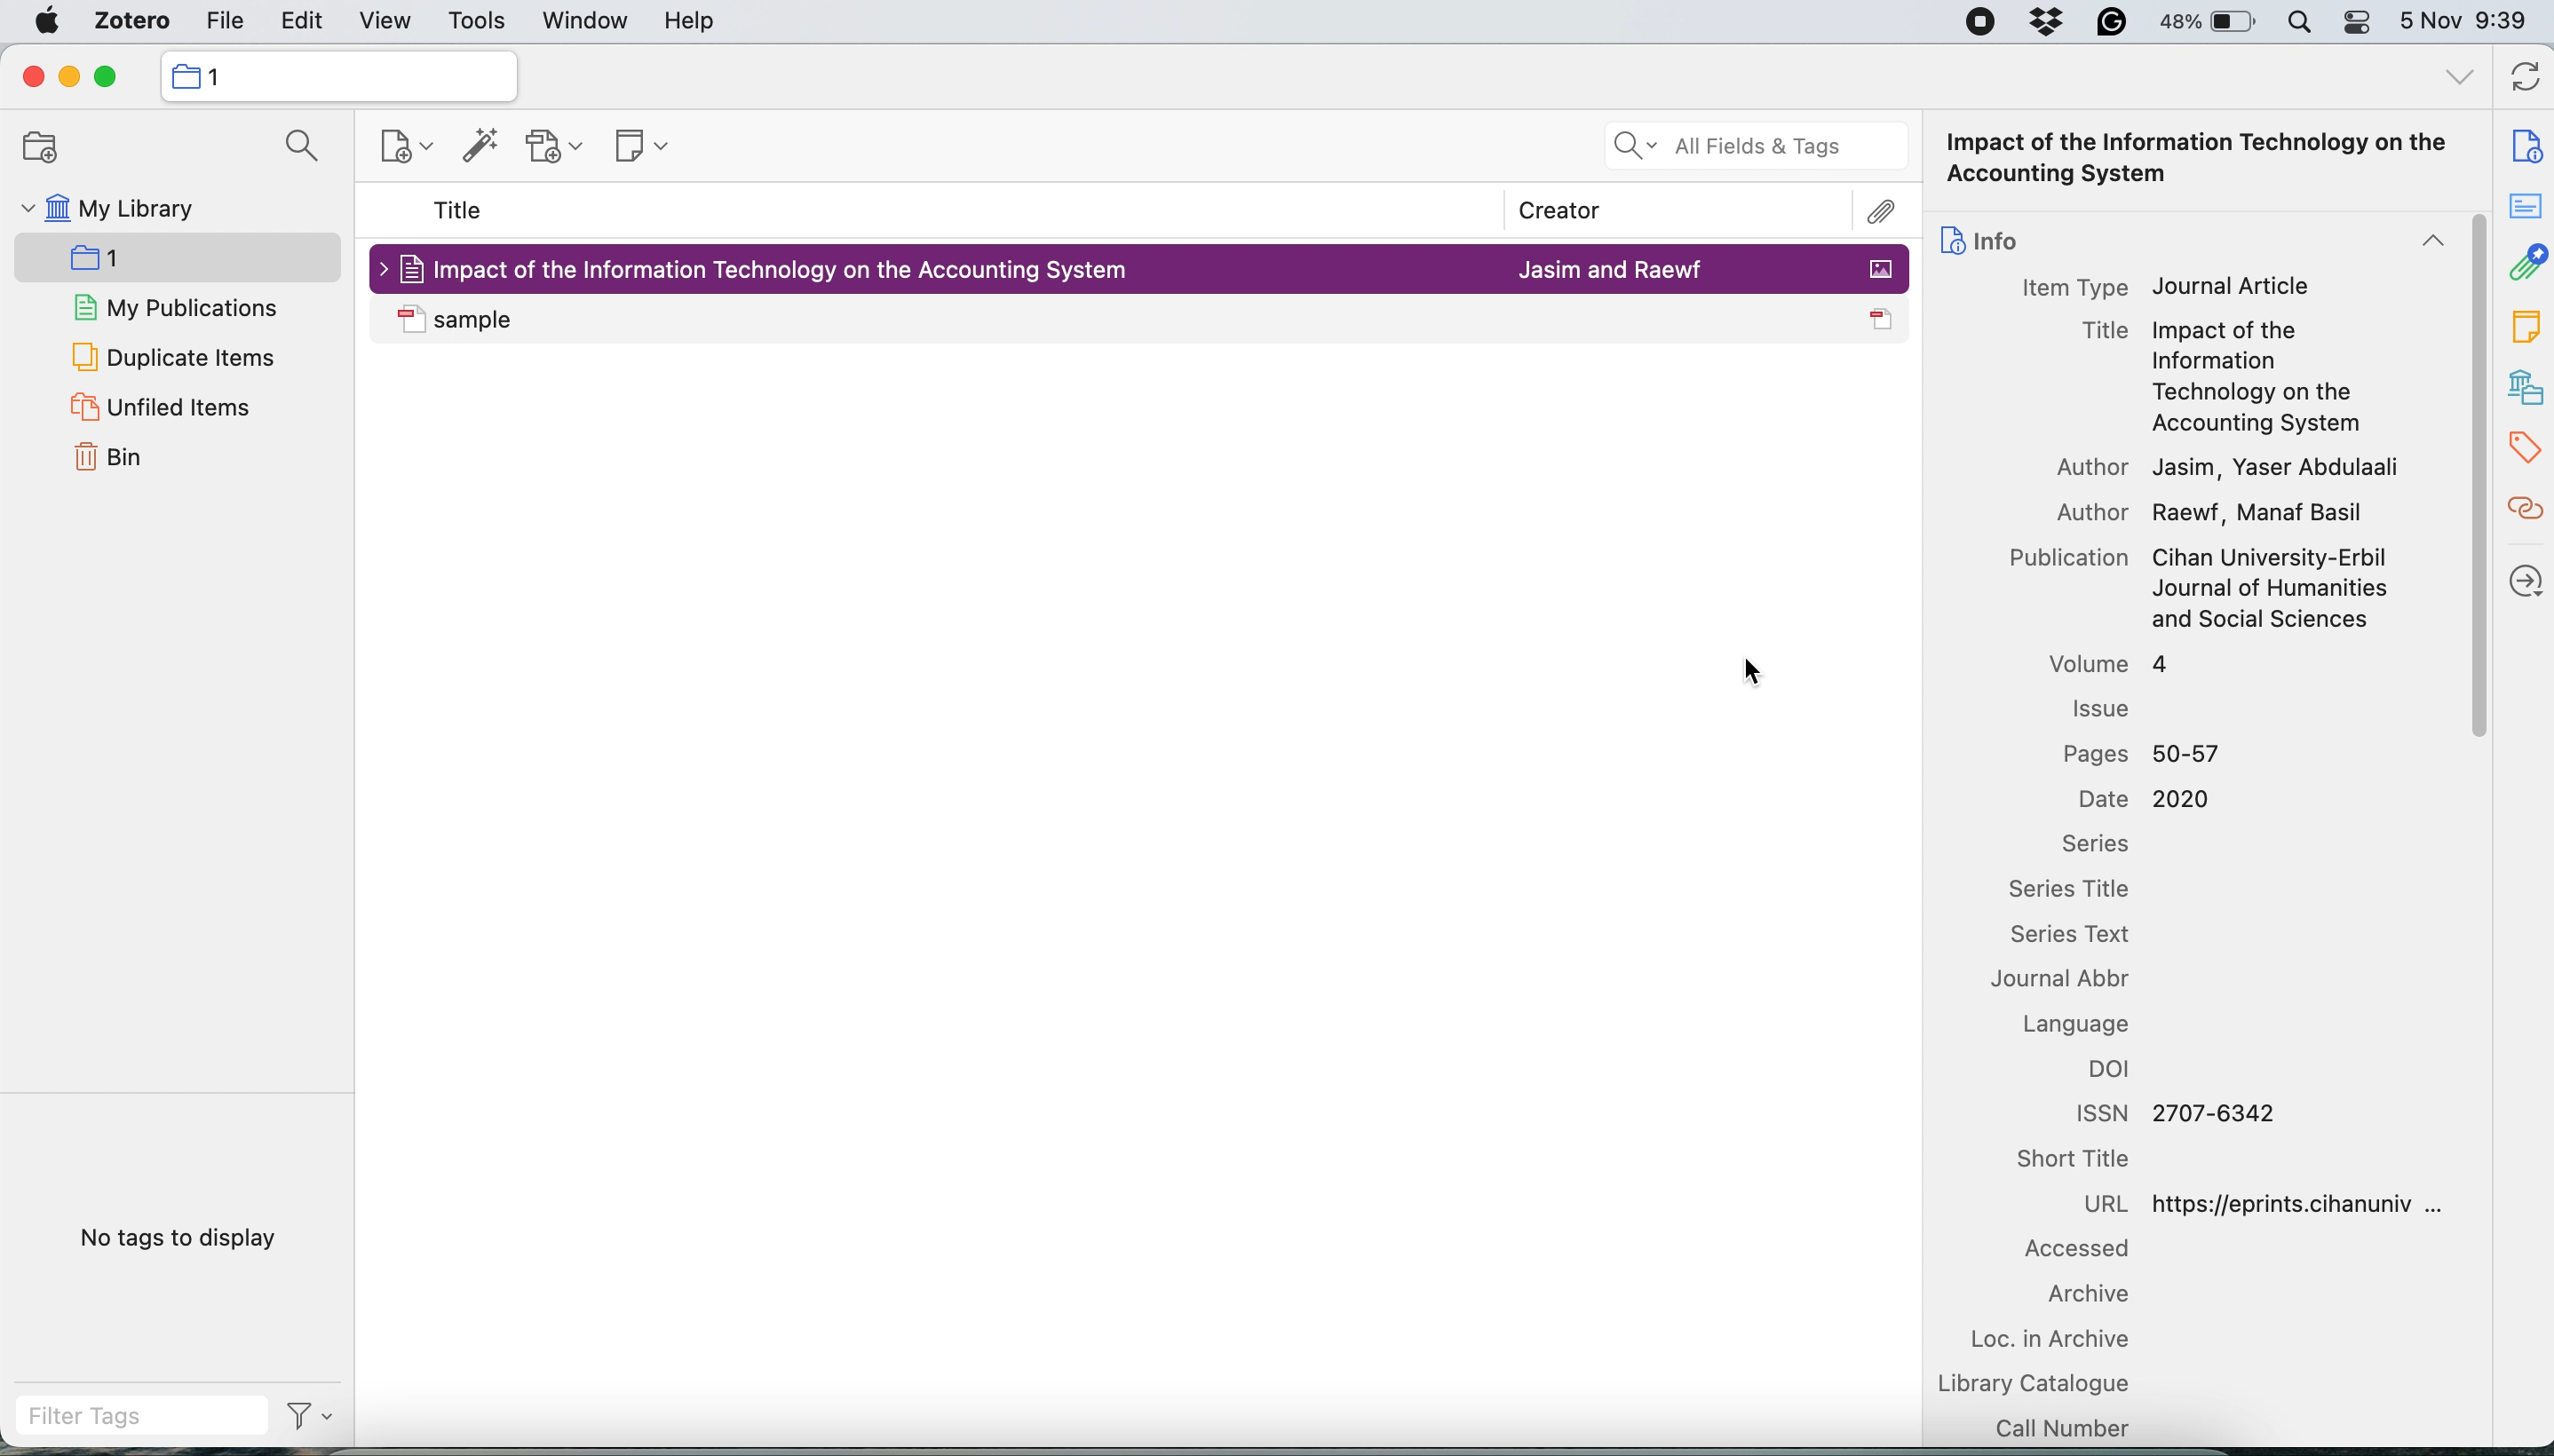  What do you see at coordinates (297, 145) in the screenshot?
I see `search` at bounding box center [297, 145].